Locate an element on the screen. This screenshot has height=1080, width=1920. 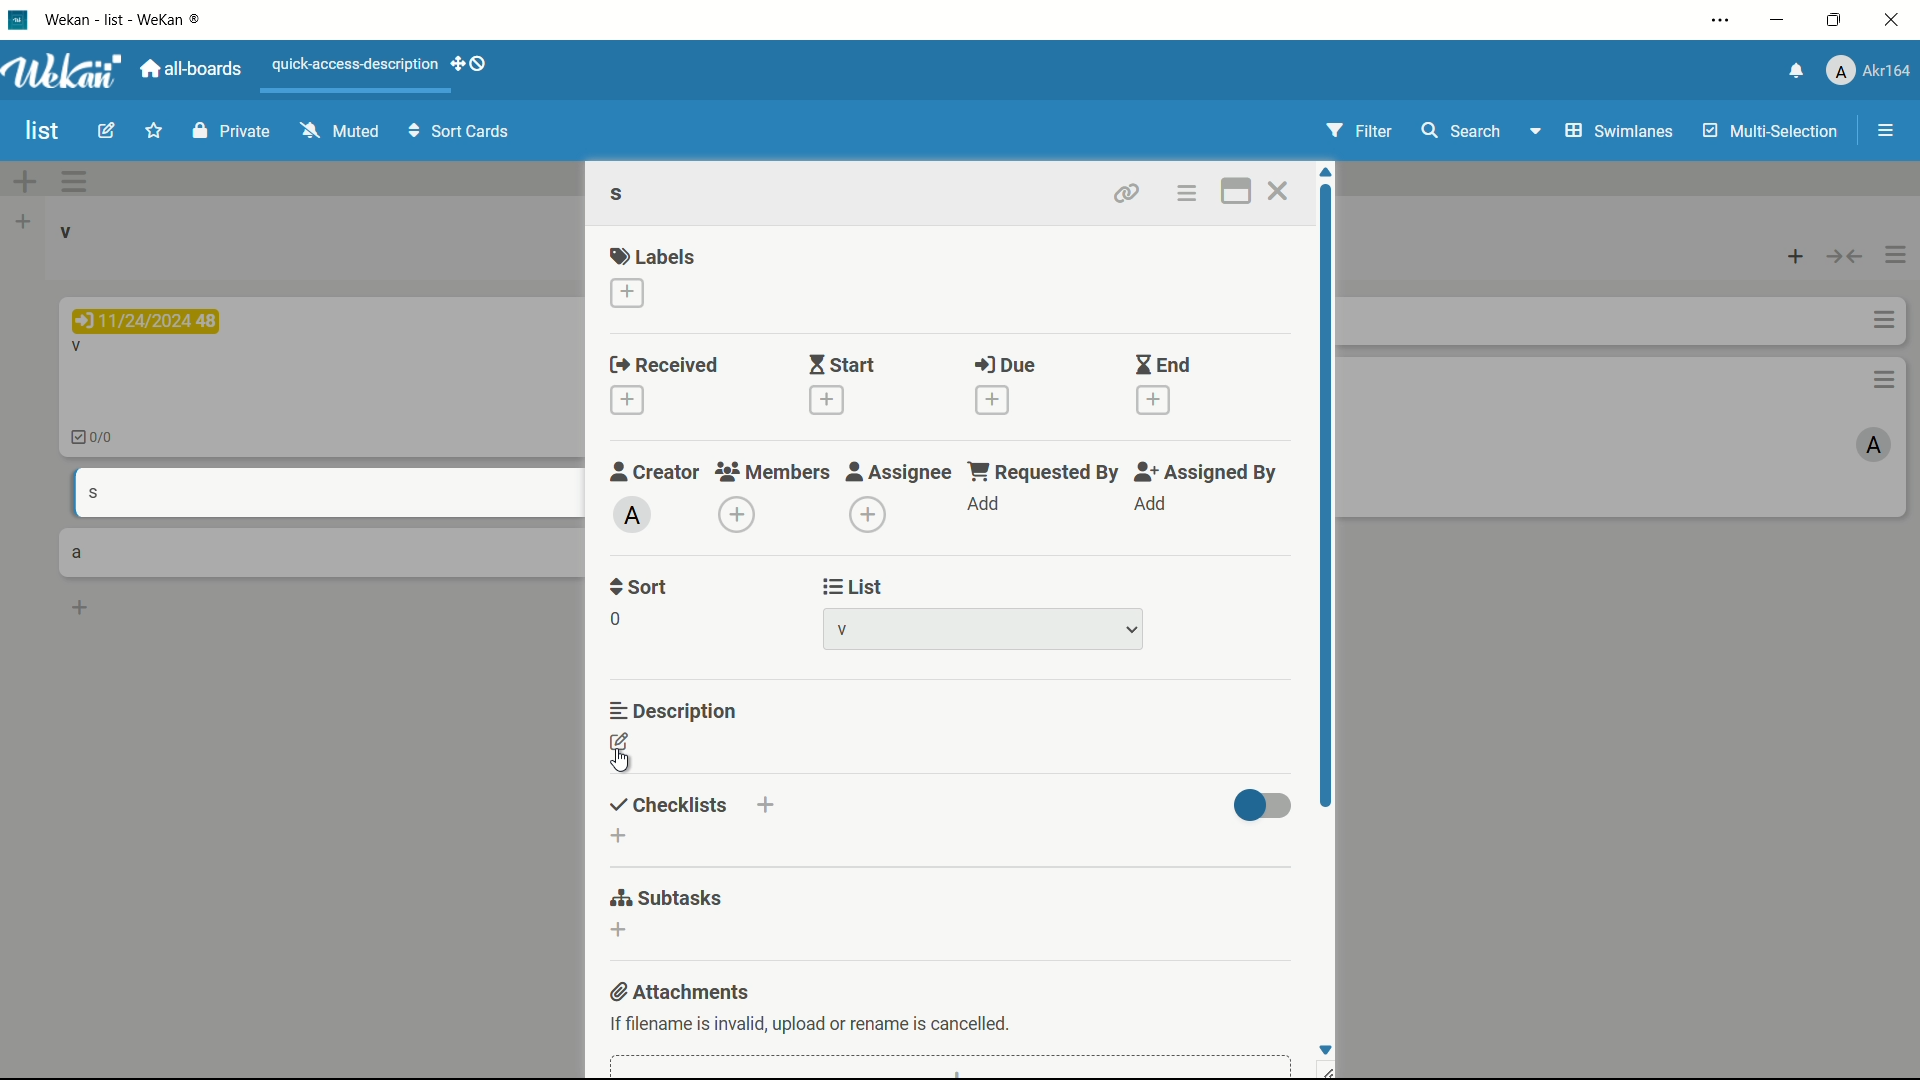
quick-access-description is located at coordinates (355, 64).